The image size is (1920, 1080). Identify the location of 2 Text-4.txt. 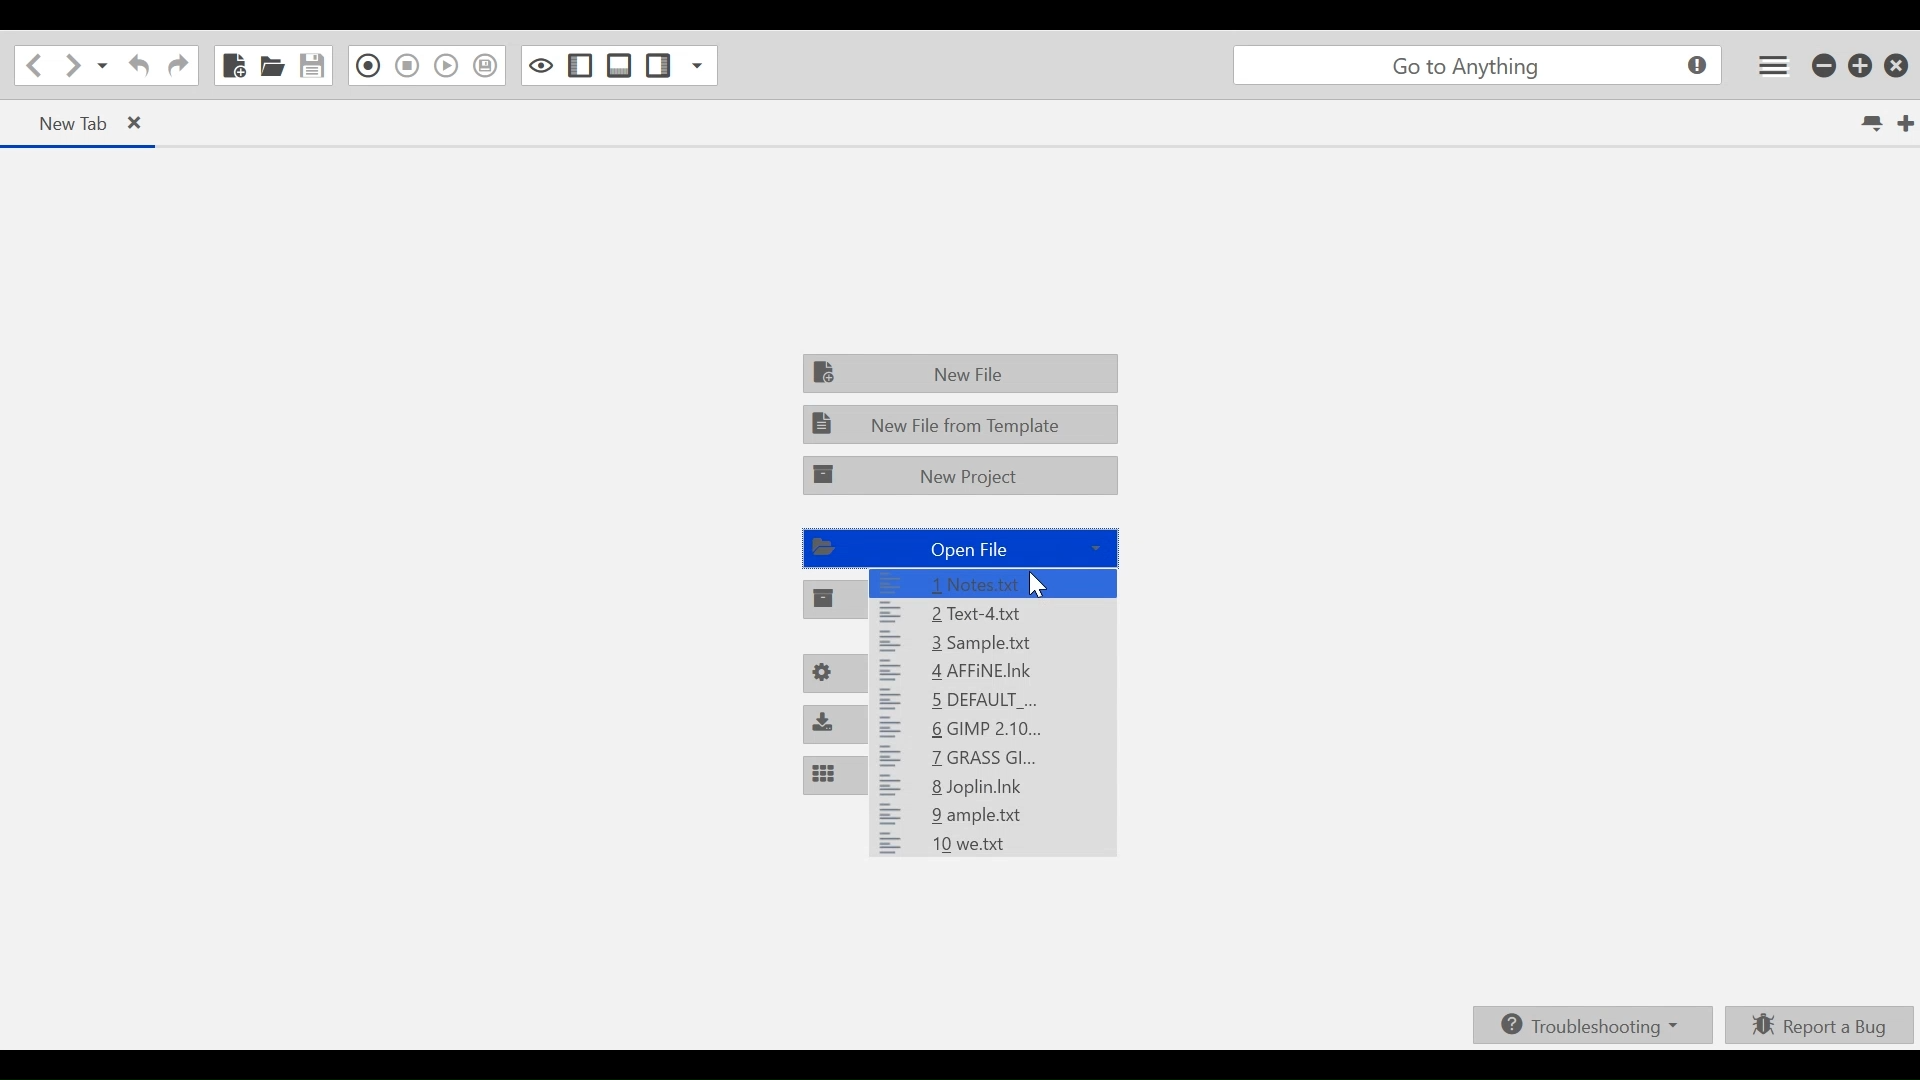
(970, 609).